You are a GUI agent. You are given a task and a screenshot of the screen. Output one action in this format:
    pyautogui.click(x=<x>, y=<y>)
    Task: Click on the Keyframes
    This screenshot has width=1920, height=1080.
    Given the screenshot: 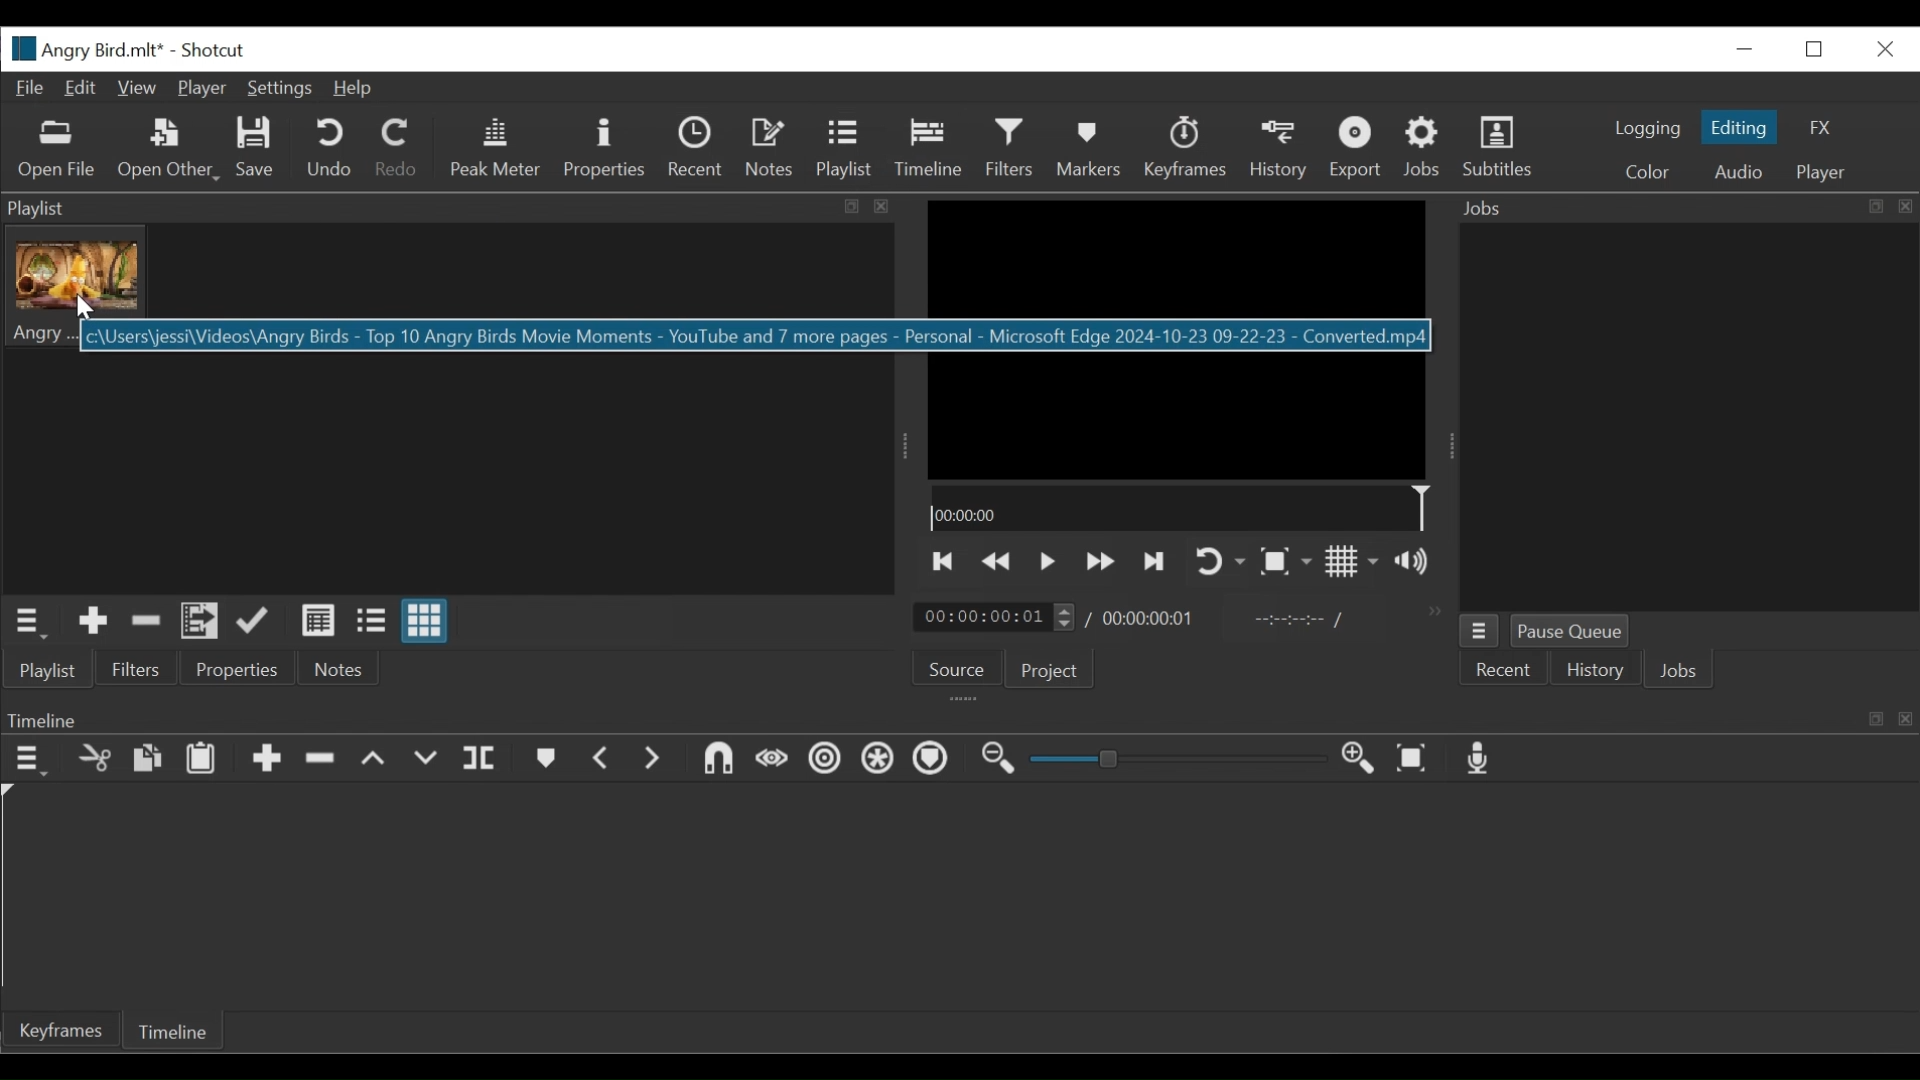 What is the action you would take?
    pyautogui.click(x=1186, y=149)
    